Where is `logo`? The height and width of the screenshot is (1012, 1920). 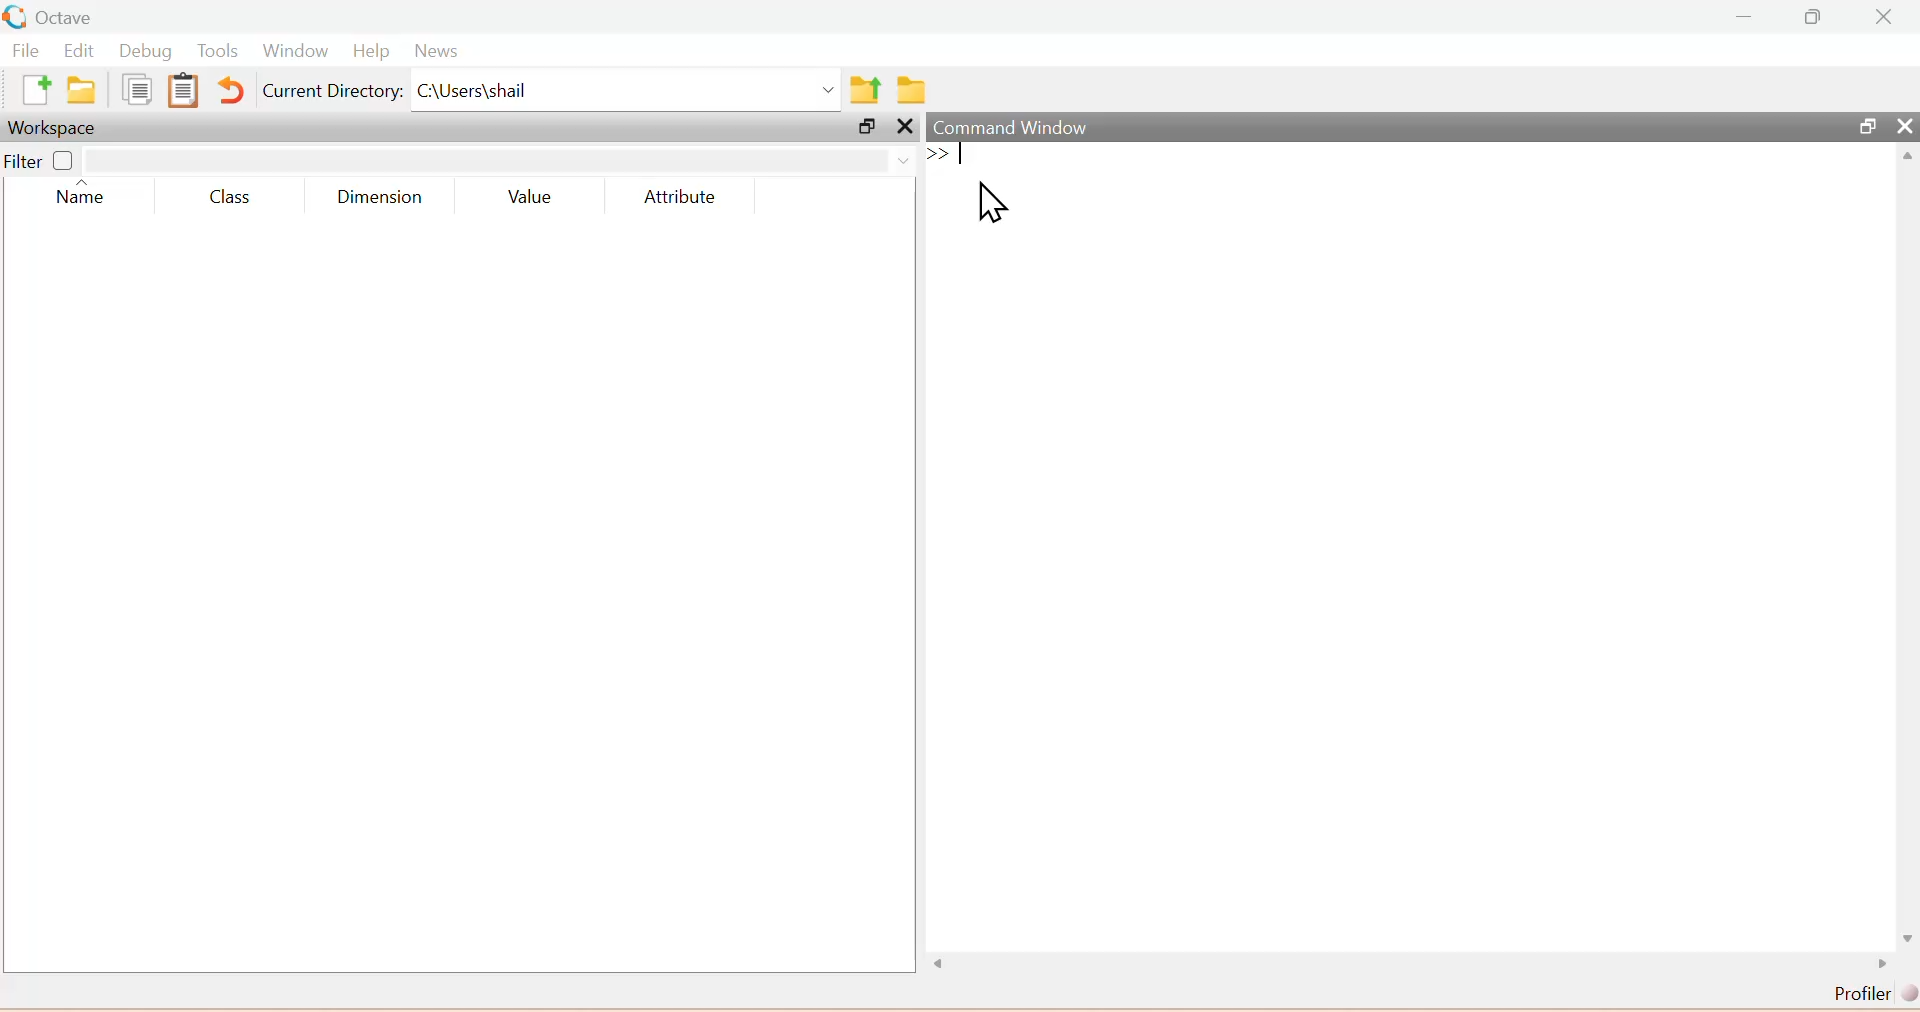
logo is located at coordinates (16, 17).